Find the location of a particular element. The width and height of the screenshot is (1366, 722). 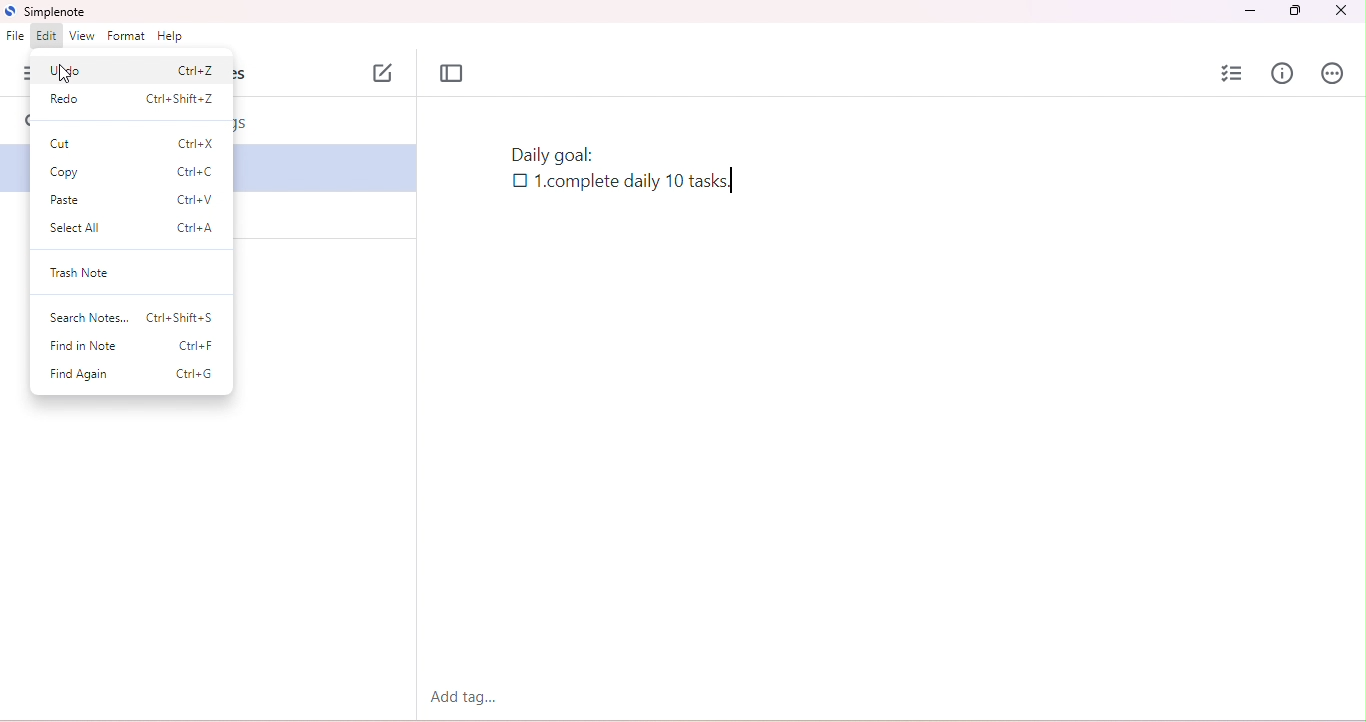

new note is located at coordinates (384, 72).